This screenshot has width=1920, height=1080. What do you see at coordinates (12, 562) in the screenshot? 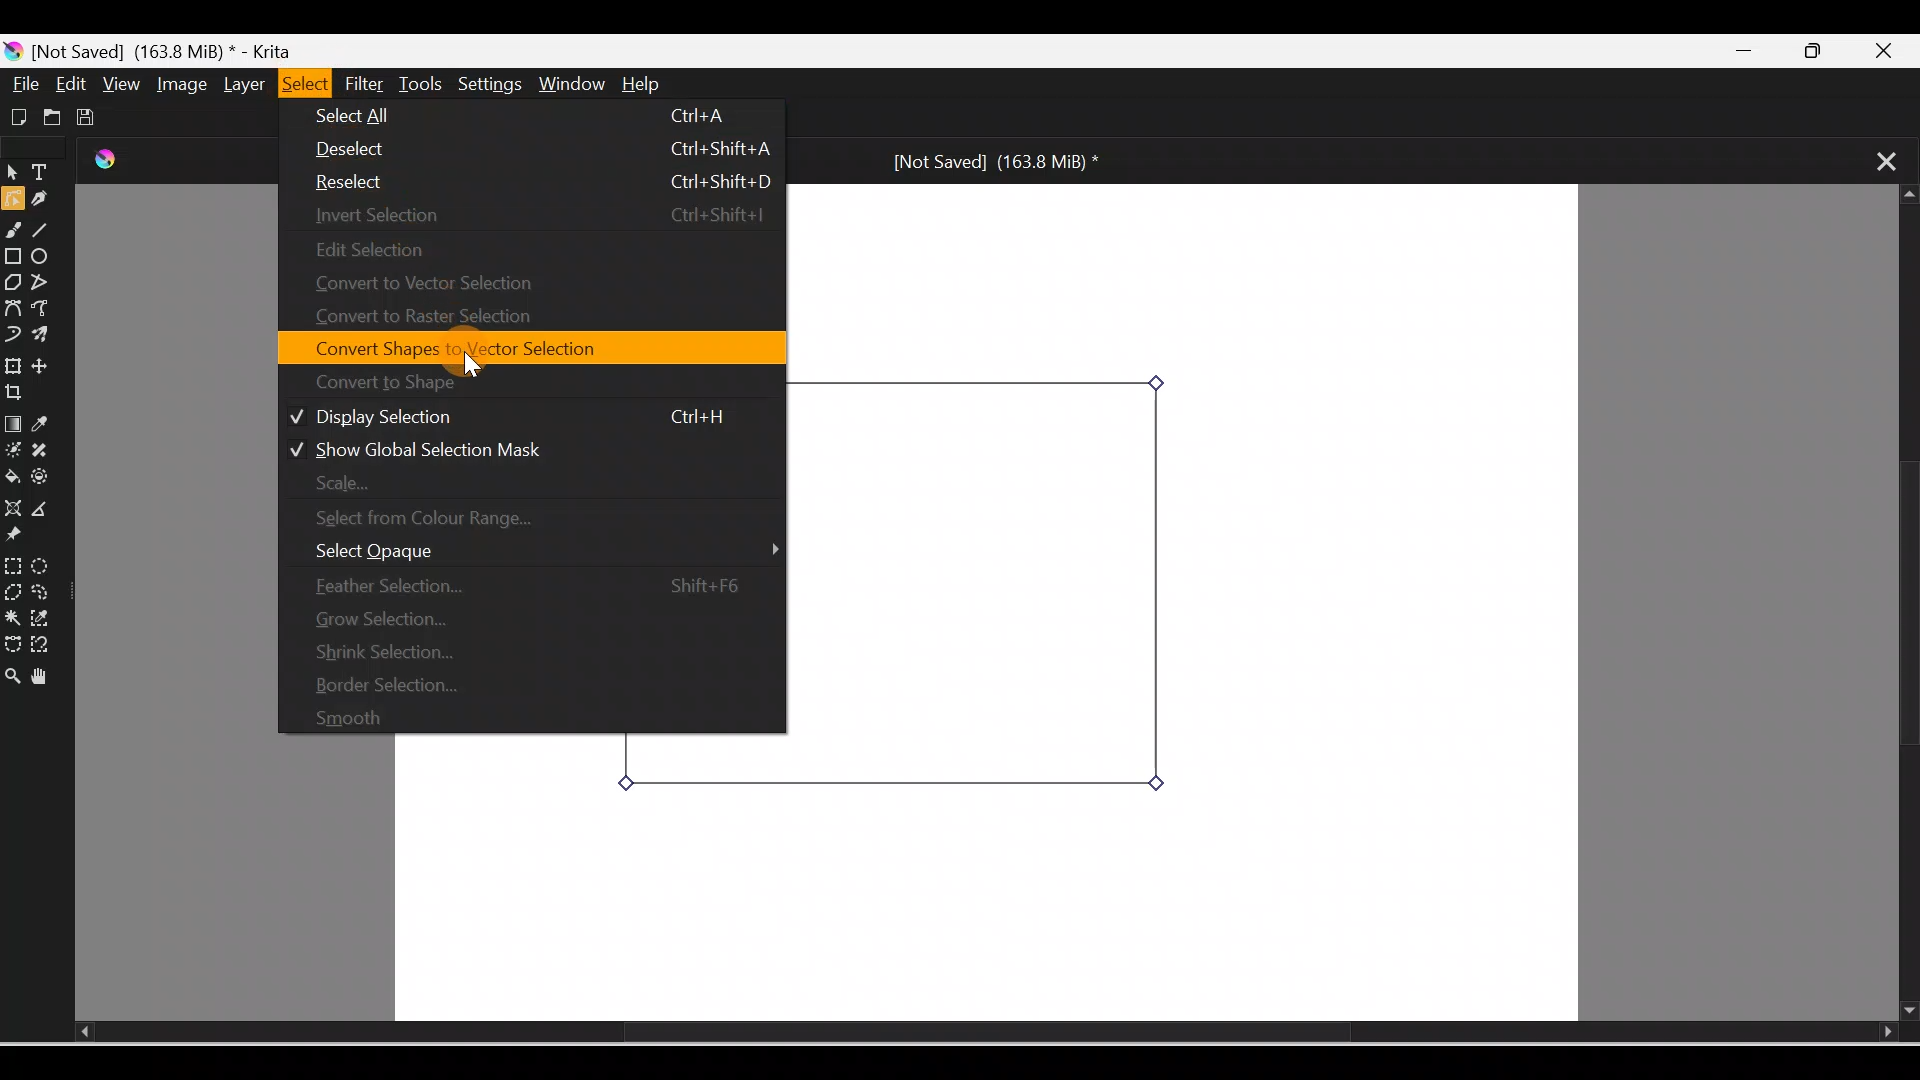
I see `Rectangular selection tool` at bounding box center [12, 562].